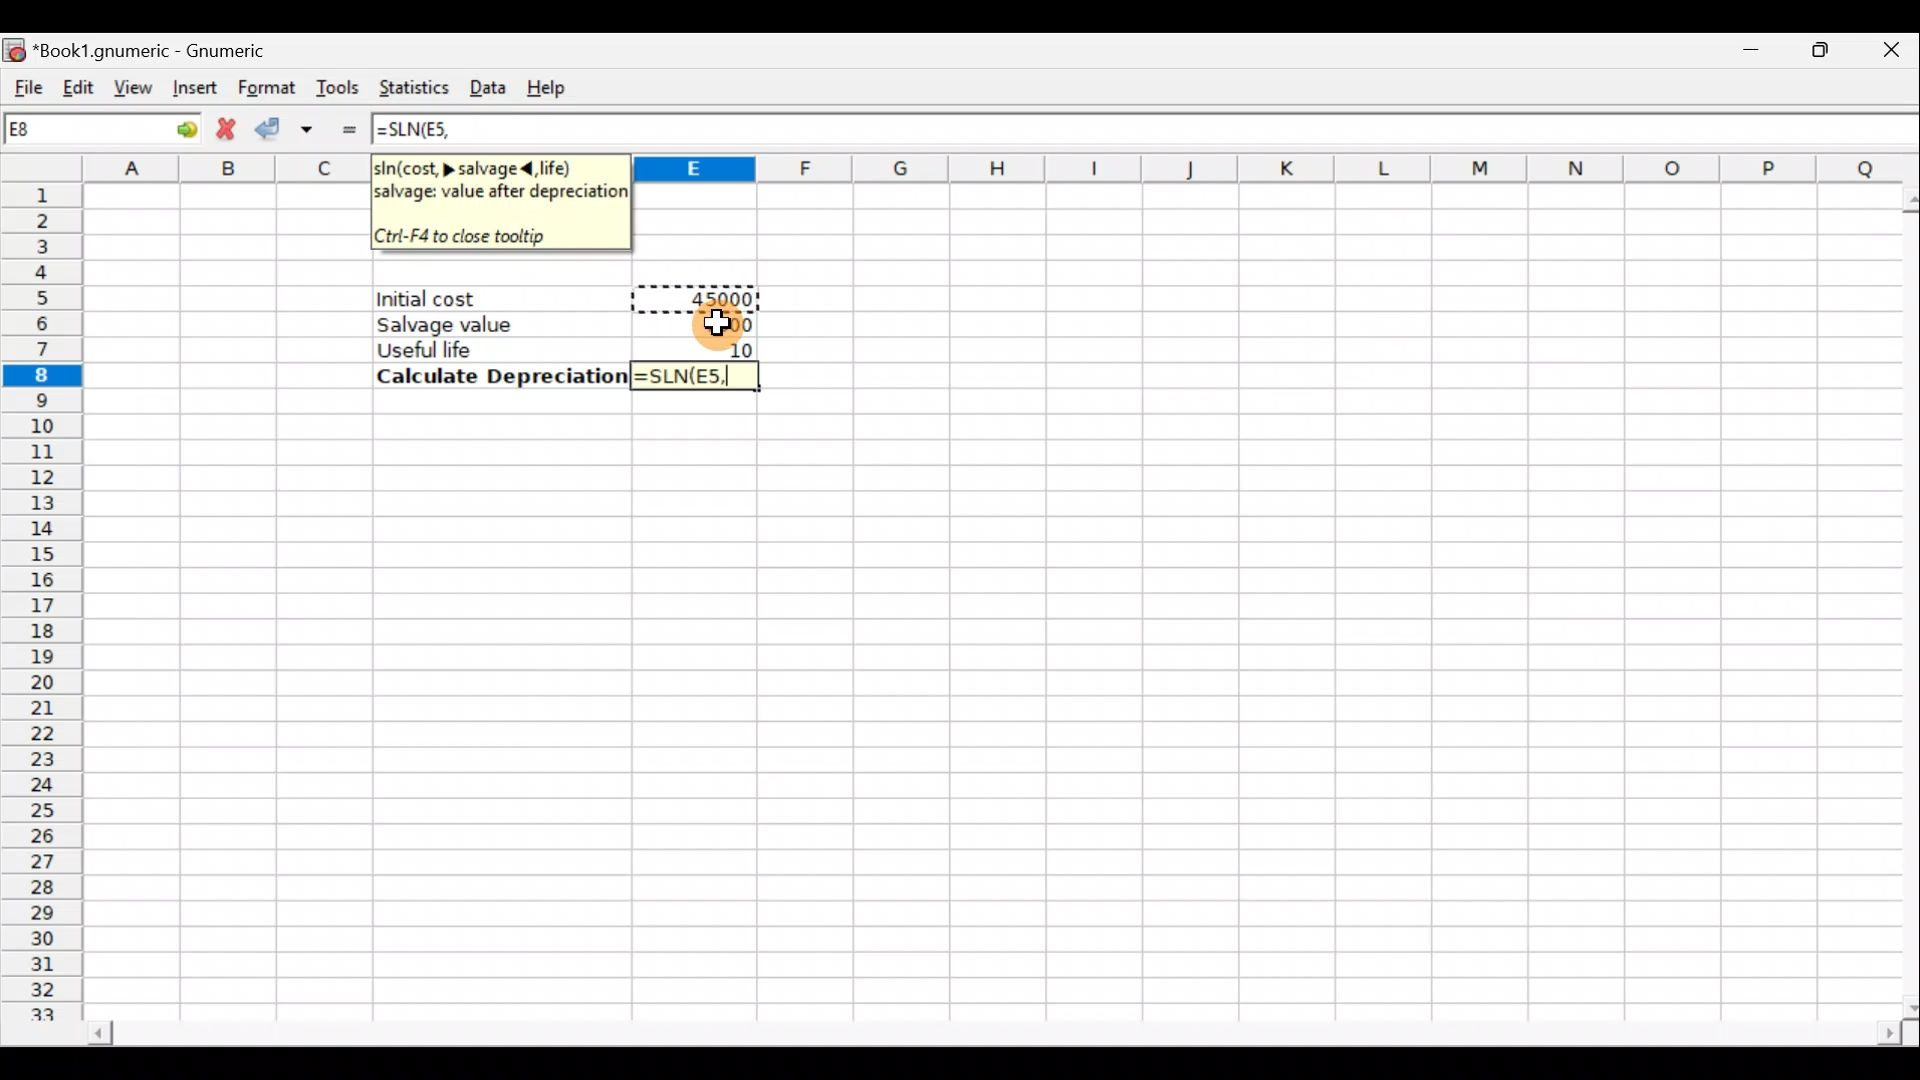 This screenshot has height=1080, width=1920. What do you see at coordinates (174, 129) in the screenshot?
I see `go to` at bounding box center [174, 129].